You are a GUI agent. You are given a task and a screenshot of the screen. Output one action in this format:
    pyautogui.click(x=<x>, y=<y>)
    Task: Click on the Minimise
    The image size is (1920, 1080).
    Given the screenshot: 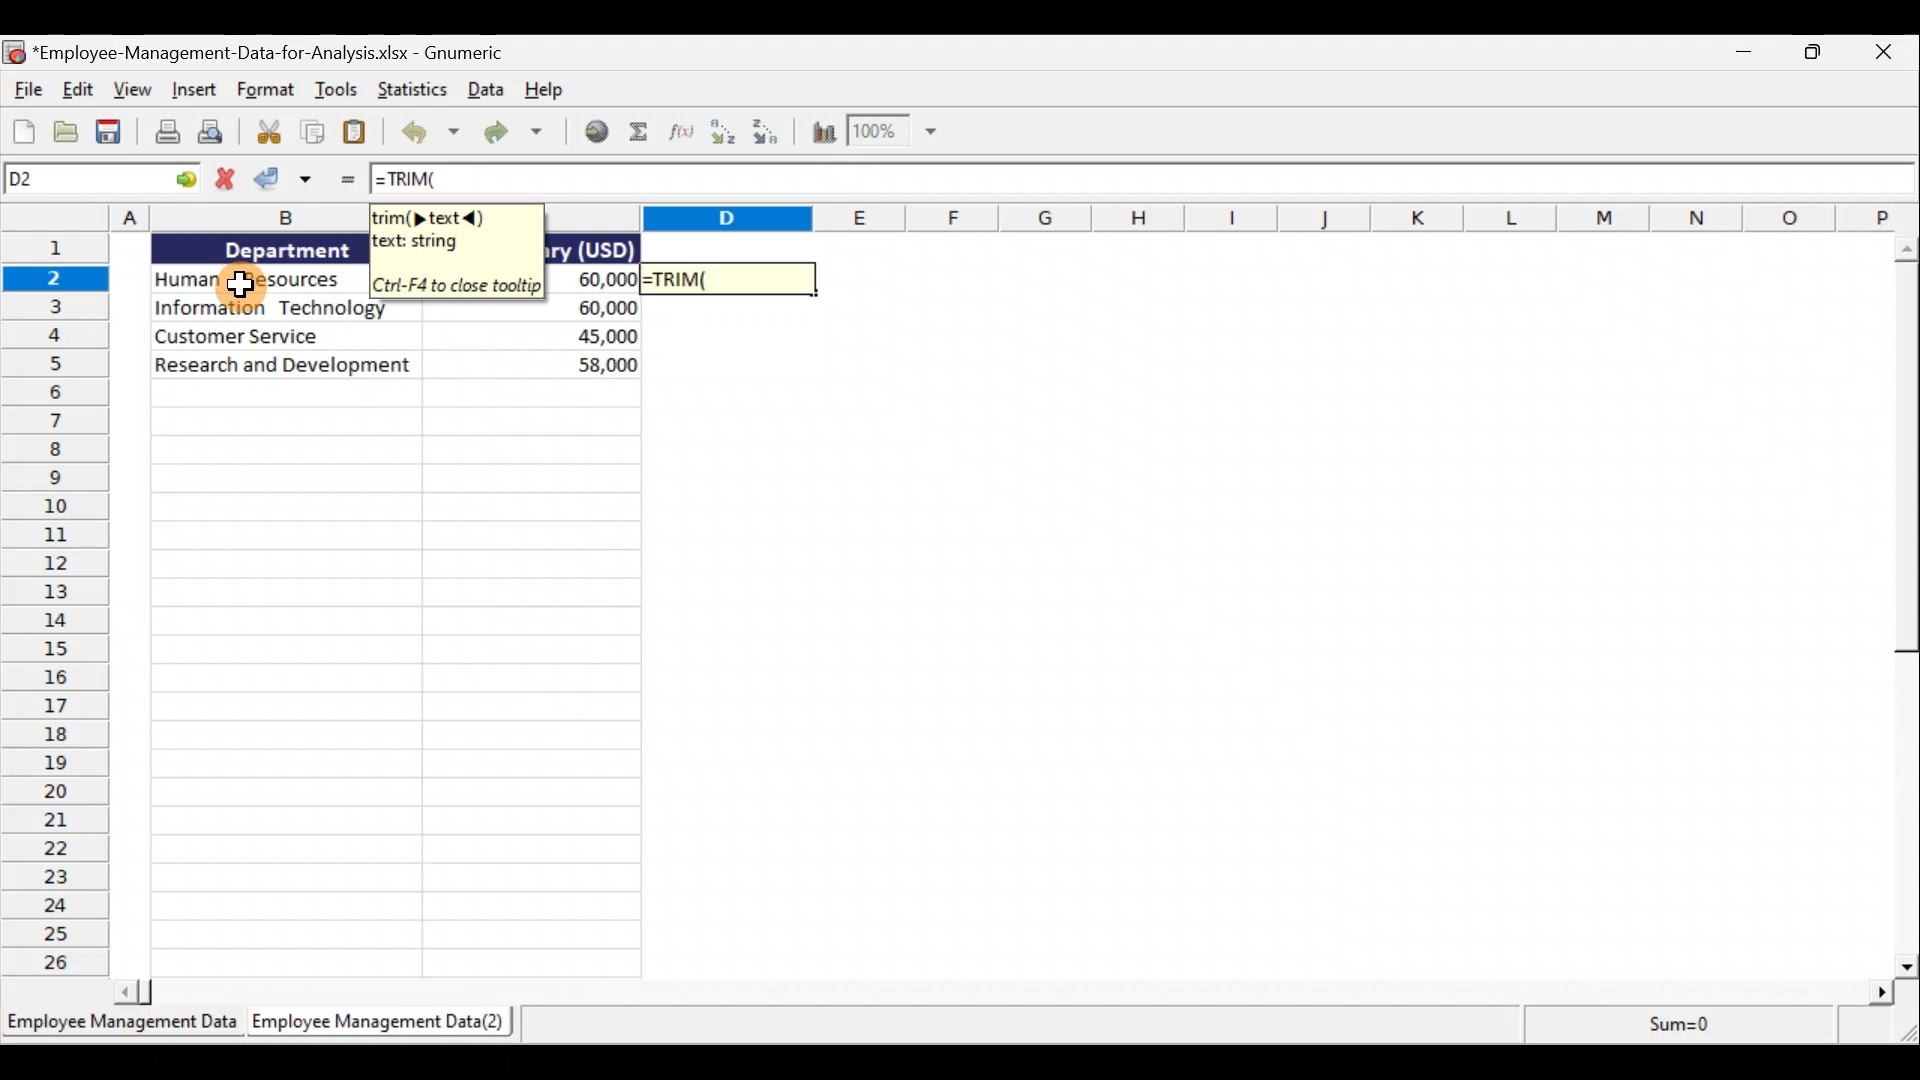 What is the action you would take?
    pyautogui.click(x=1742, y=54)
    